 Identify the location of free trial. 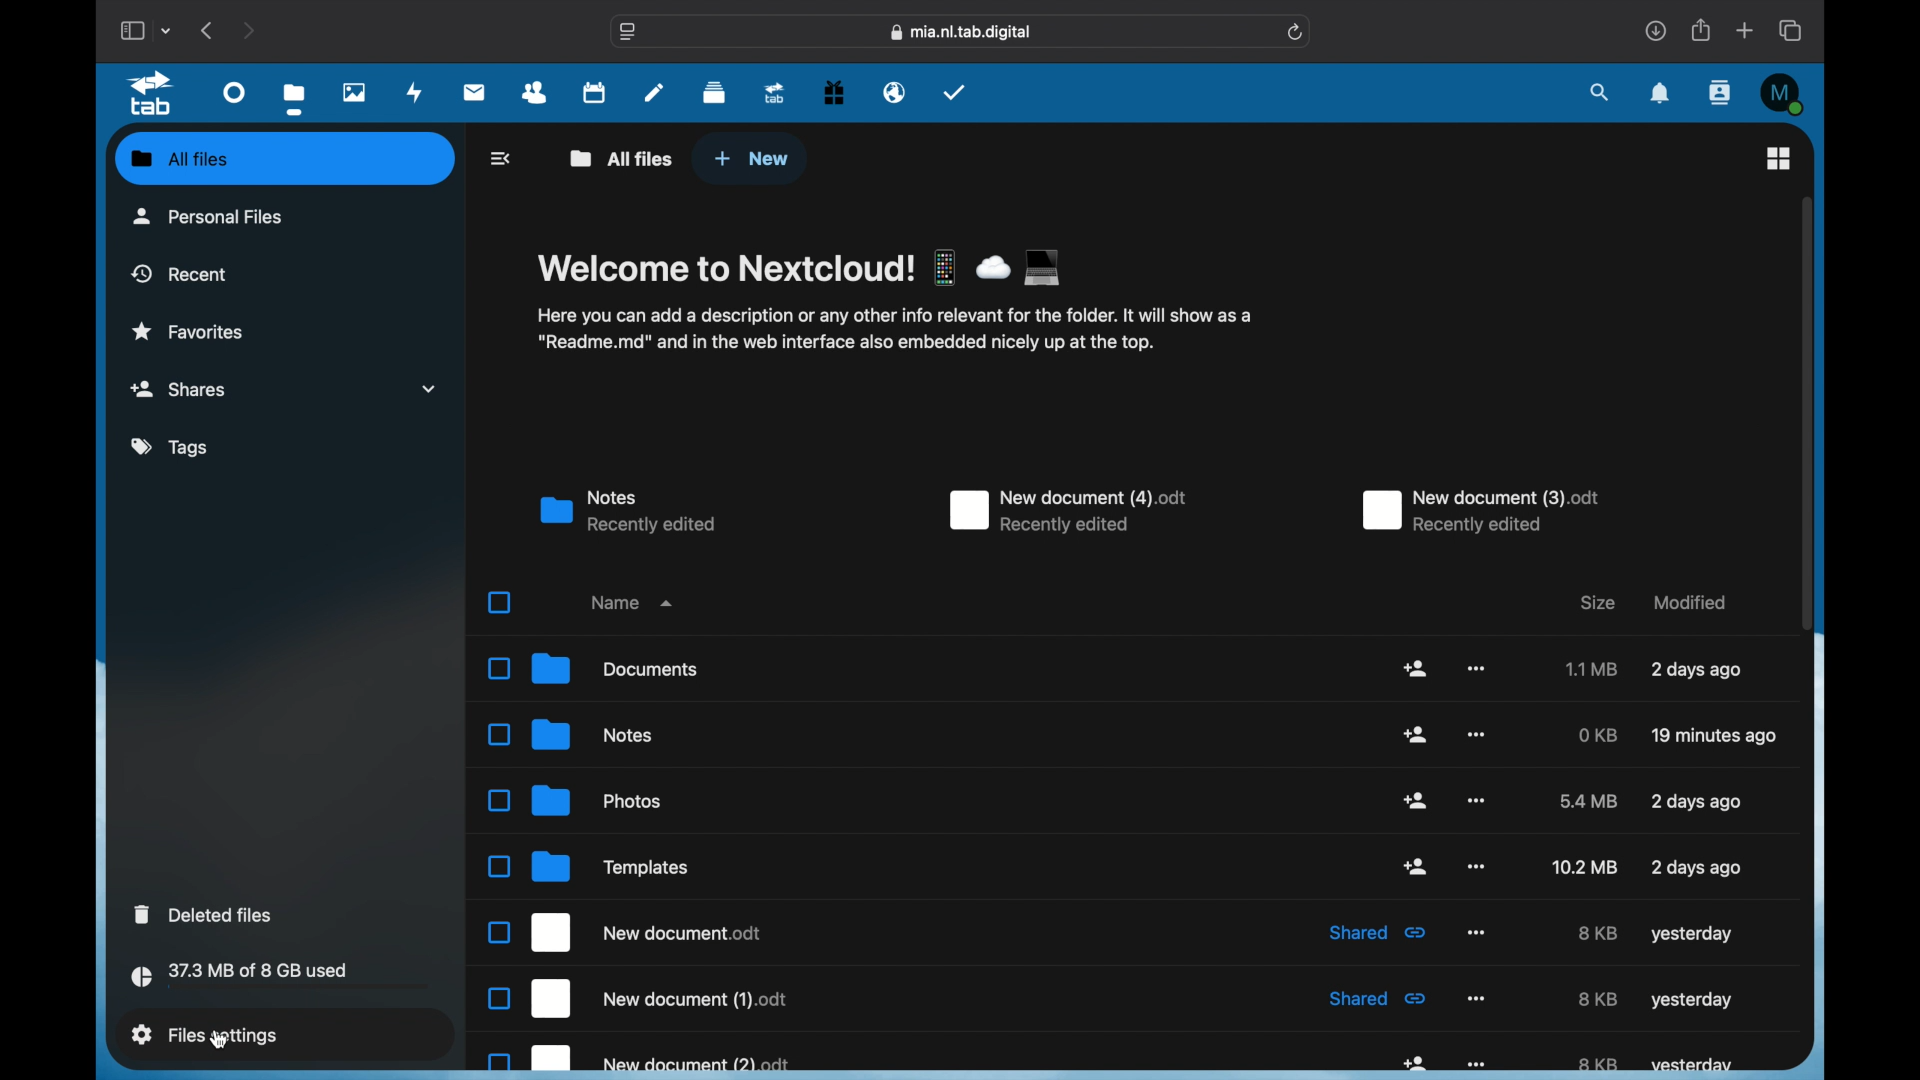
(834, 93).